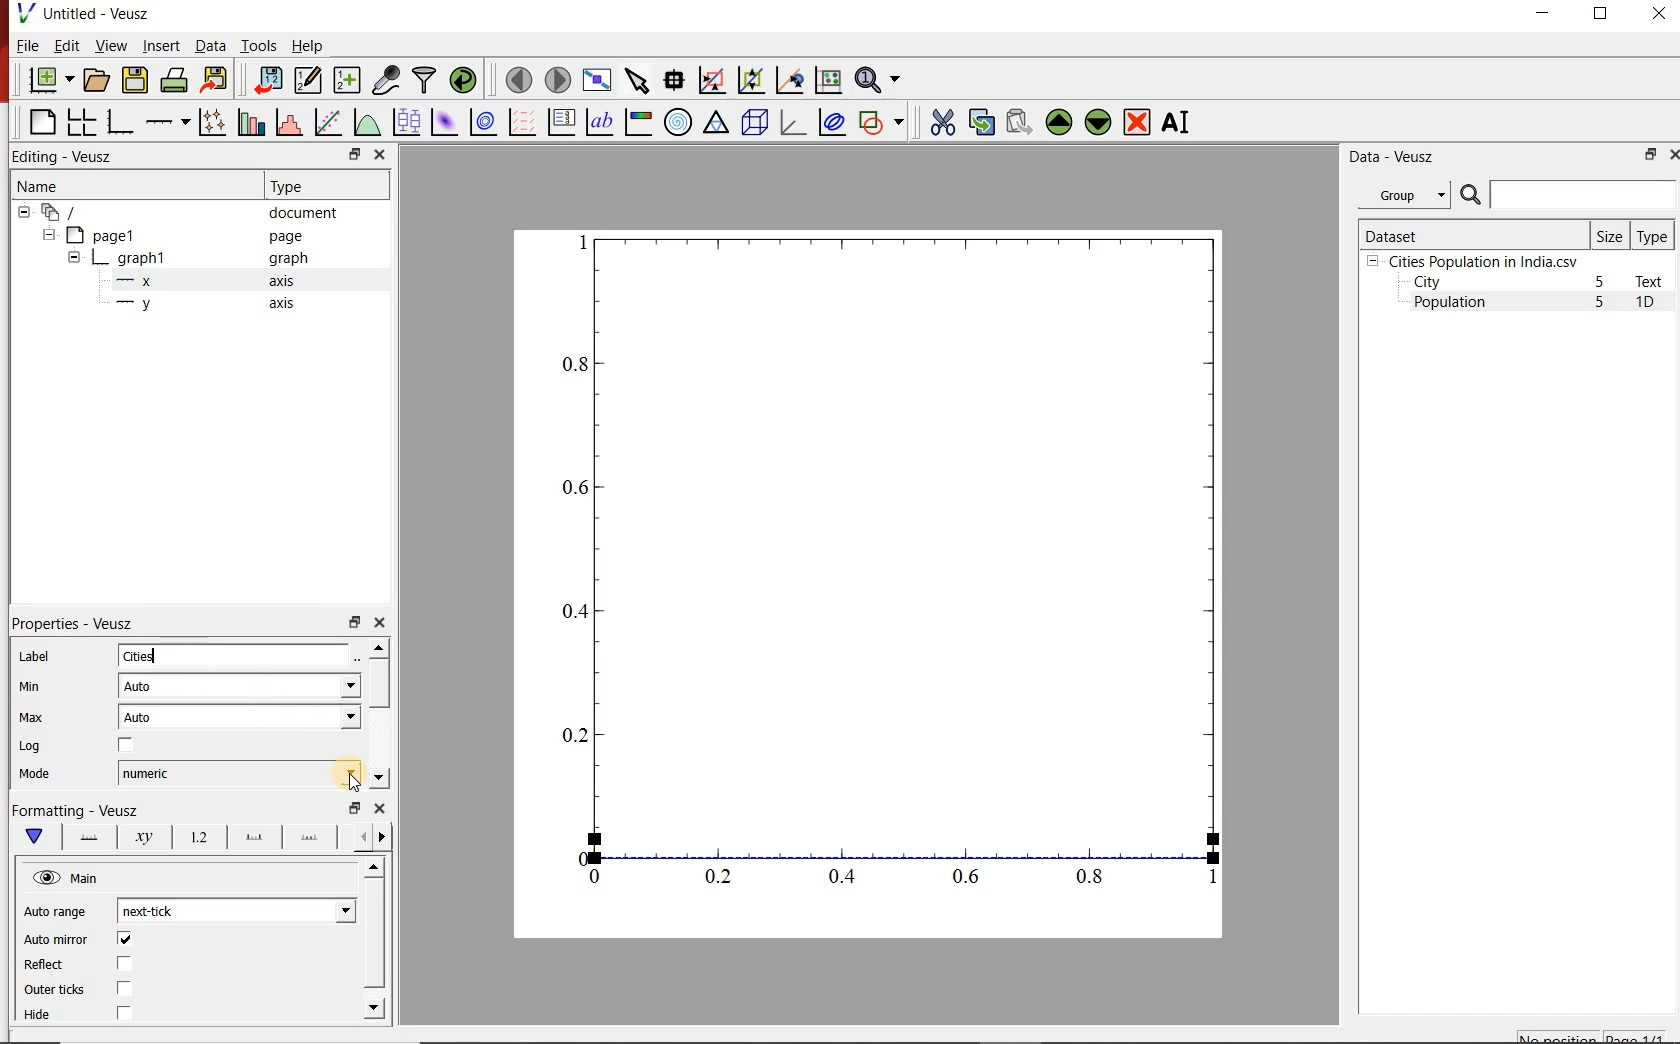  I want to click on plot a 2d dataset as contours, so click(481, 121).